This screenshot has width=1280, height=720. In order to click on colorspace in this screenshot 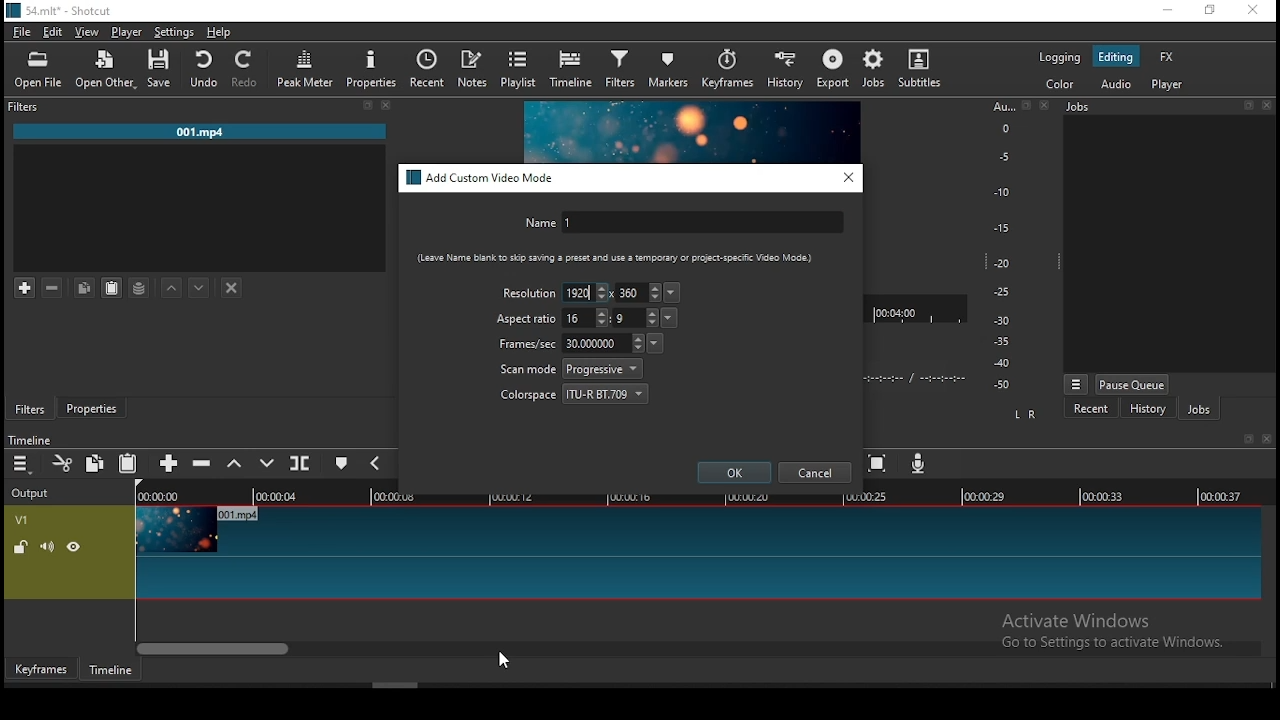, I will do `click(575, 392)`.